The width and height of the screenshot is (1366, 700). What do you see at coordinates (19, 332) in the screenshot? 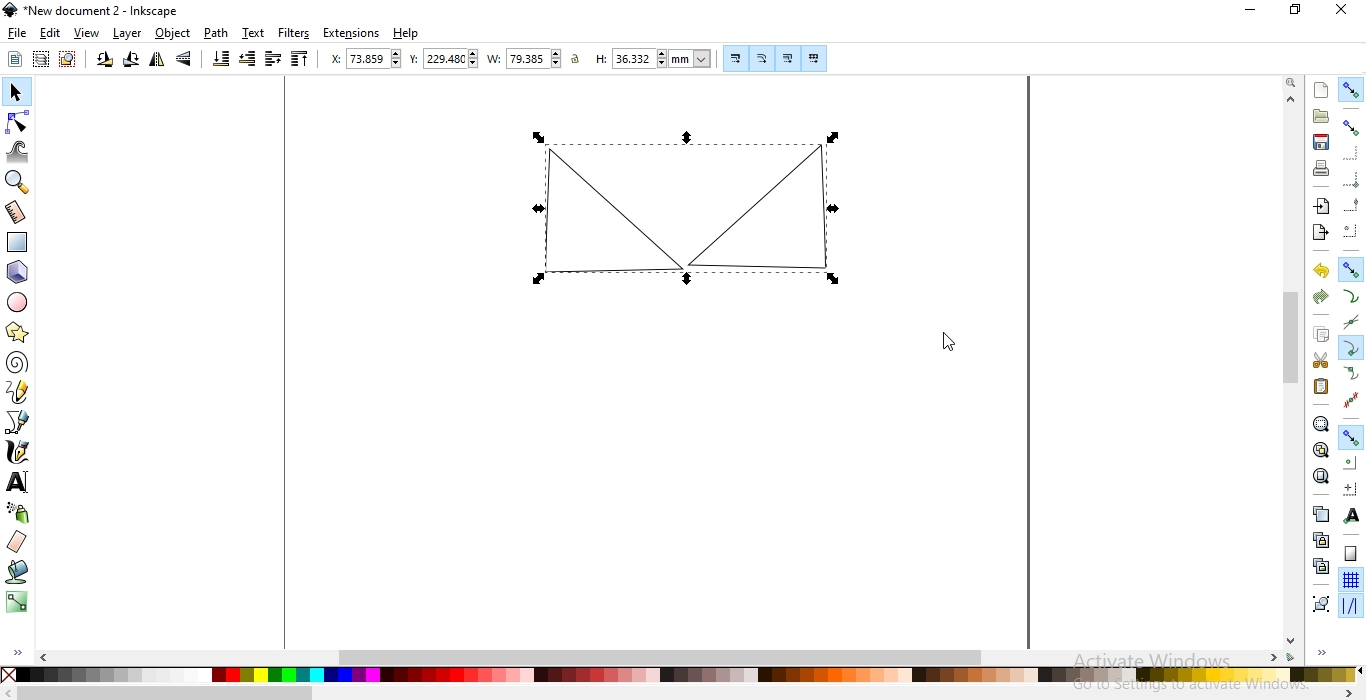
I see `create stars and polygons` at bounding box center [19, 332].